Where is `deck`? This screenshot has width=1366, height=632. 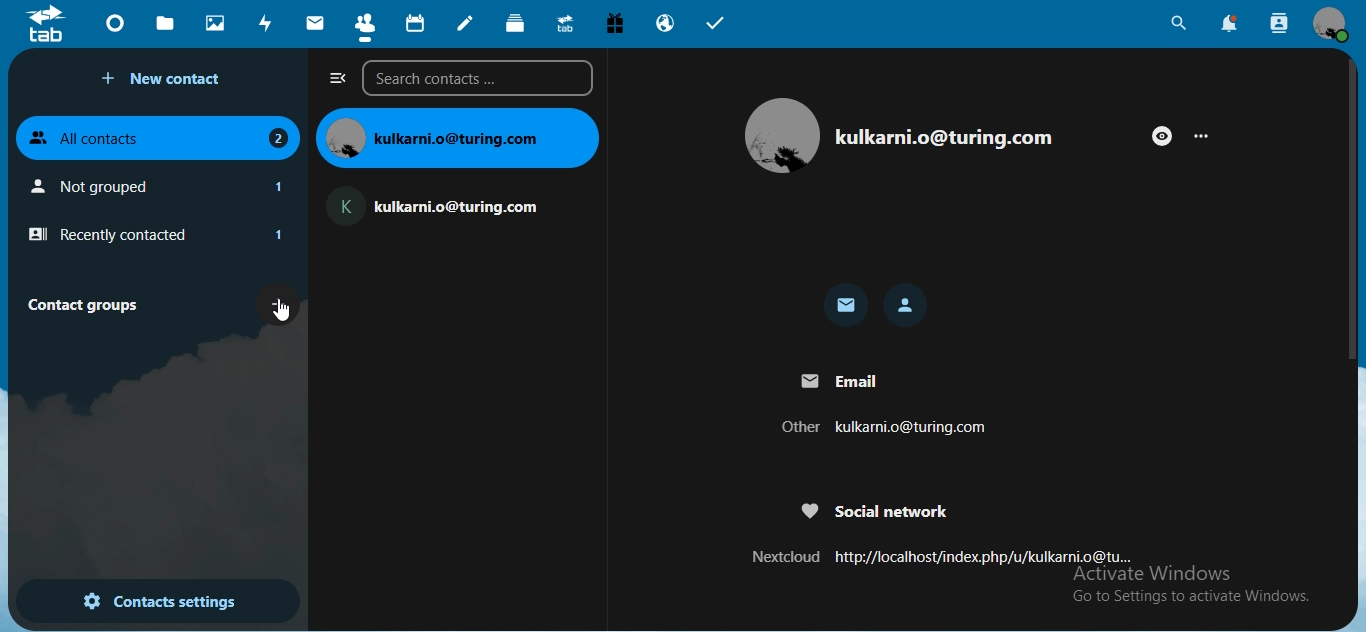 deck is located at coordinates (517, 23).